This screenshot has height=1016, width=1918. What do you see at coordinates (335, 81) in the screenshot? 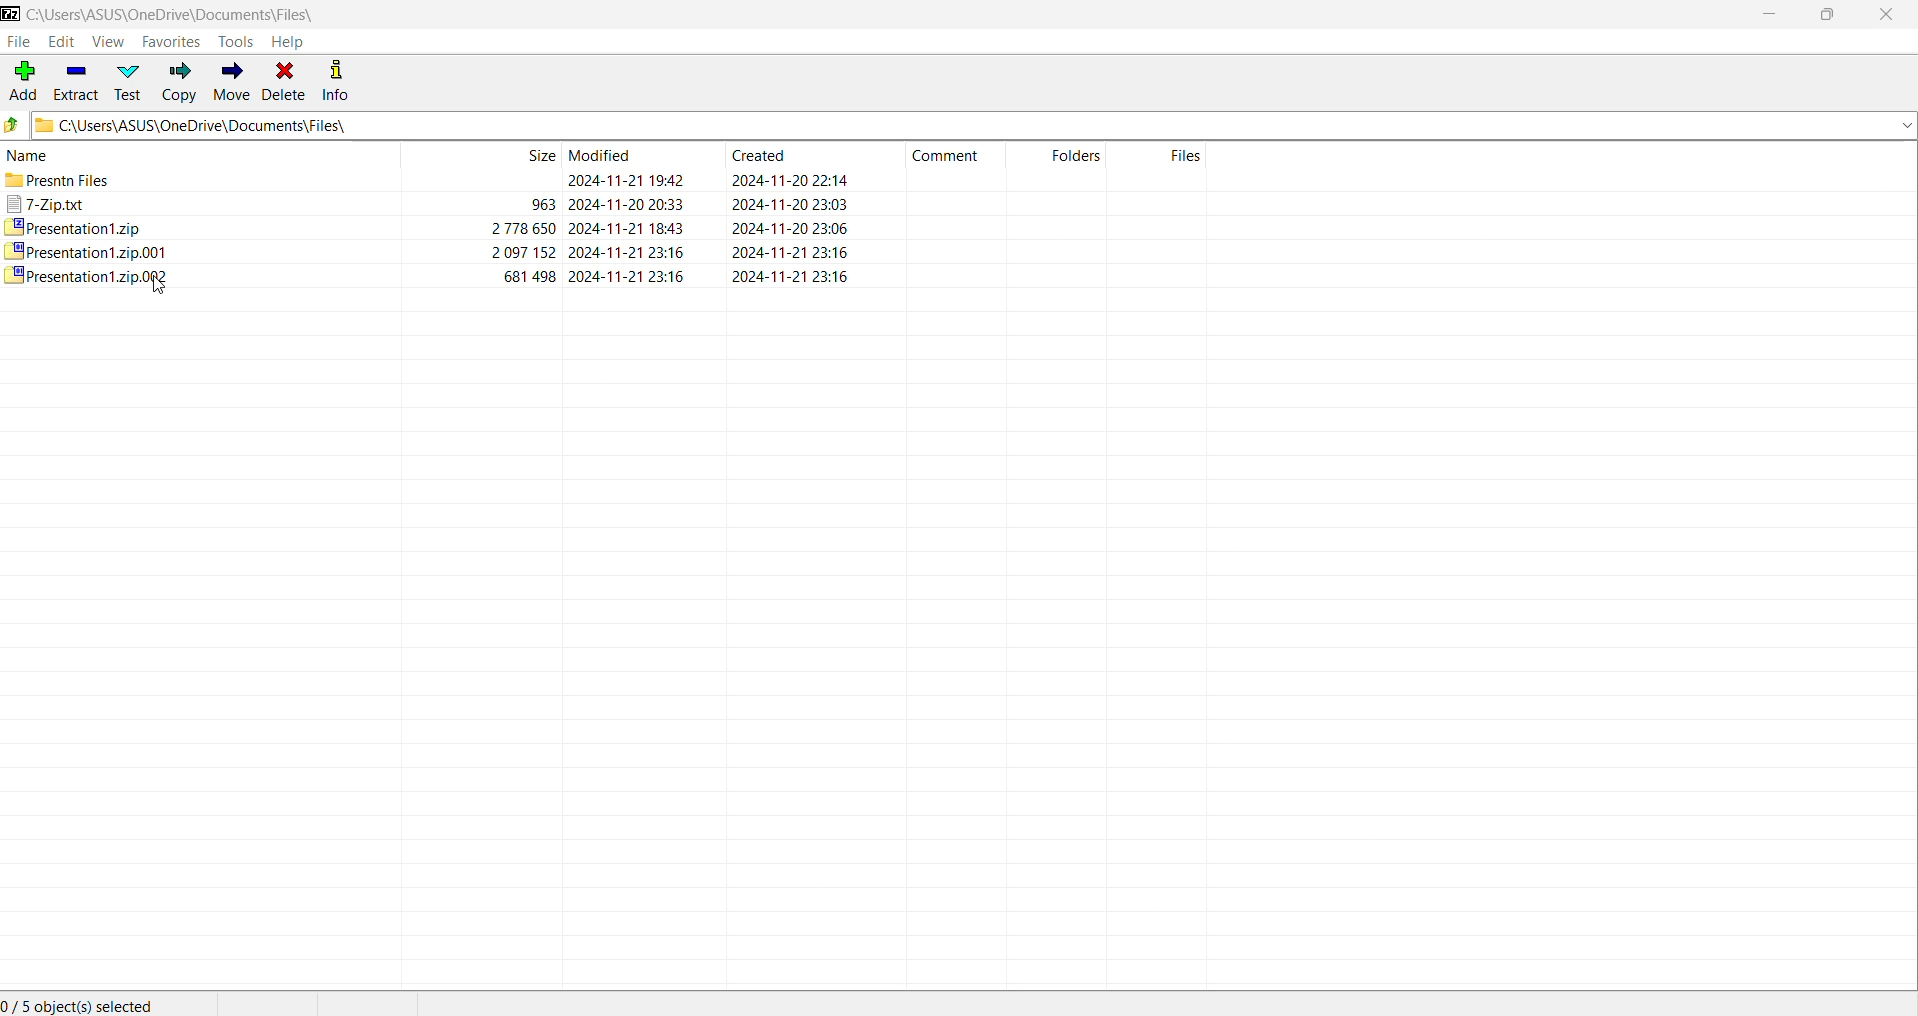
I see `Info` at bounding box center [335, 81].